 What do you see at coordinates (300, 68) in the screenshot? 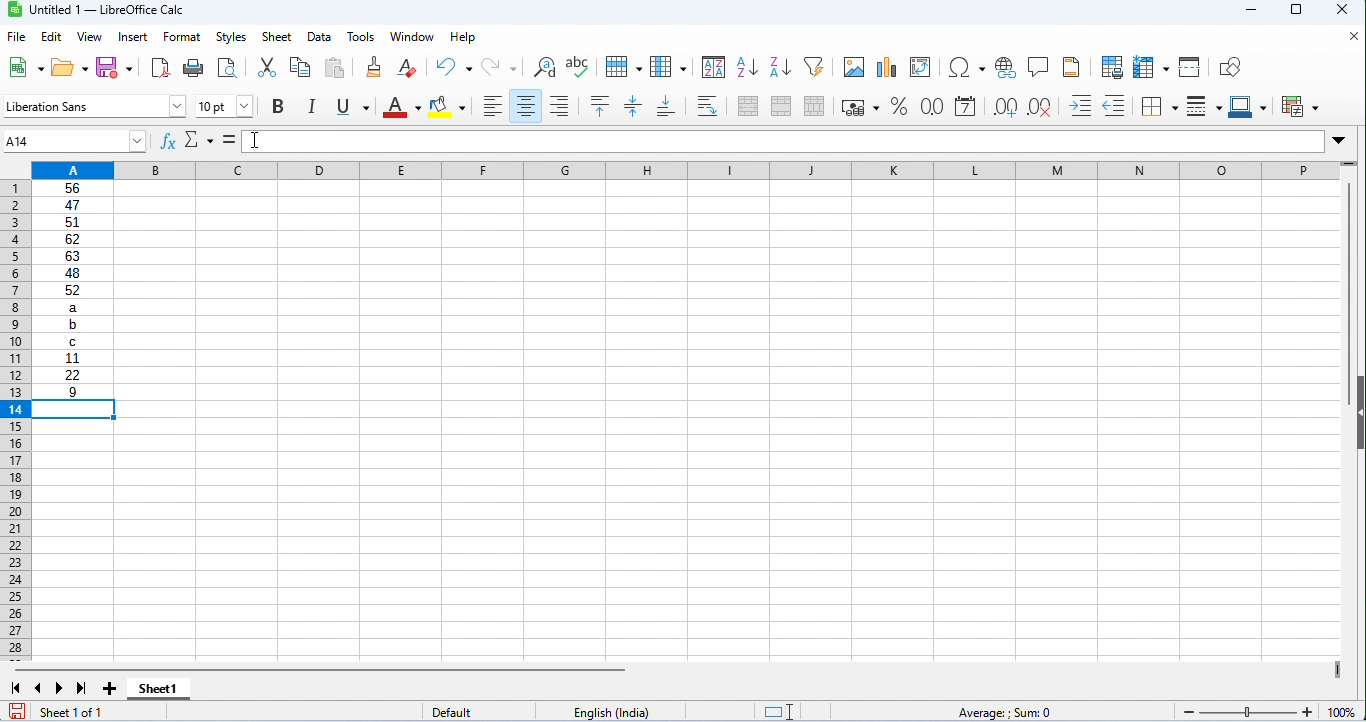
I see `copy` at bounding box center [300, 68].